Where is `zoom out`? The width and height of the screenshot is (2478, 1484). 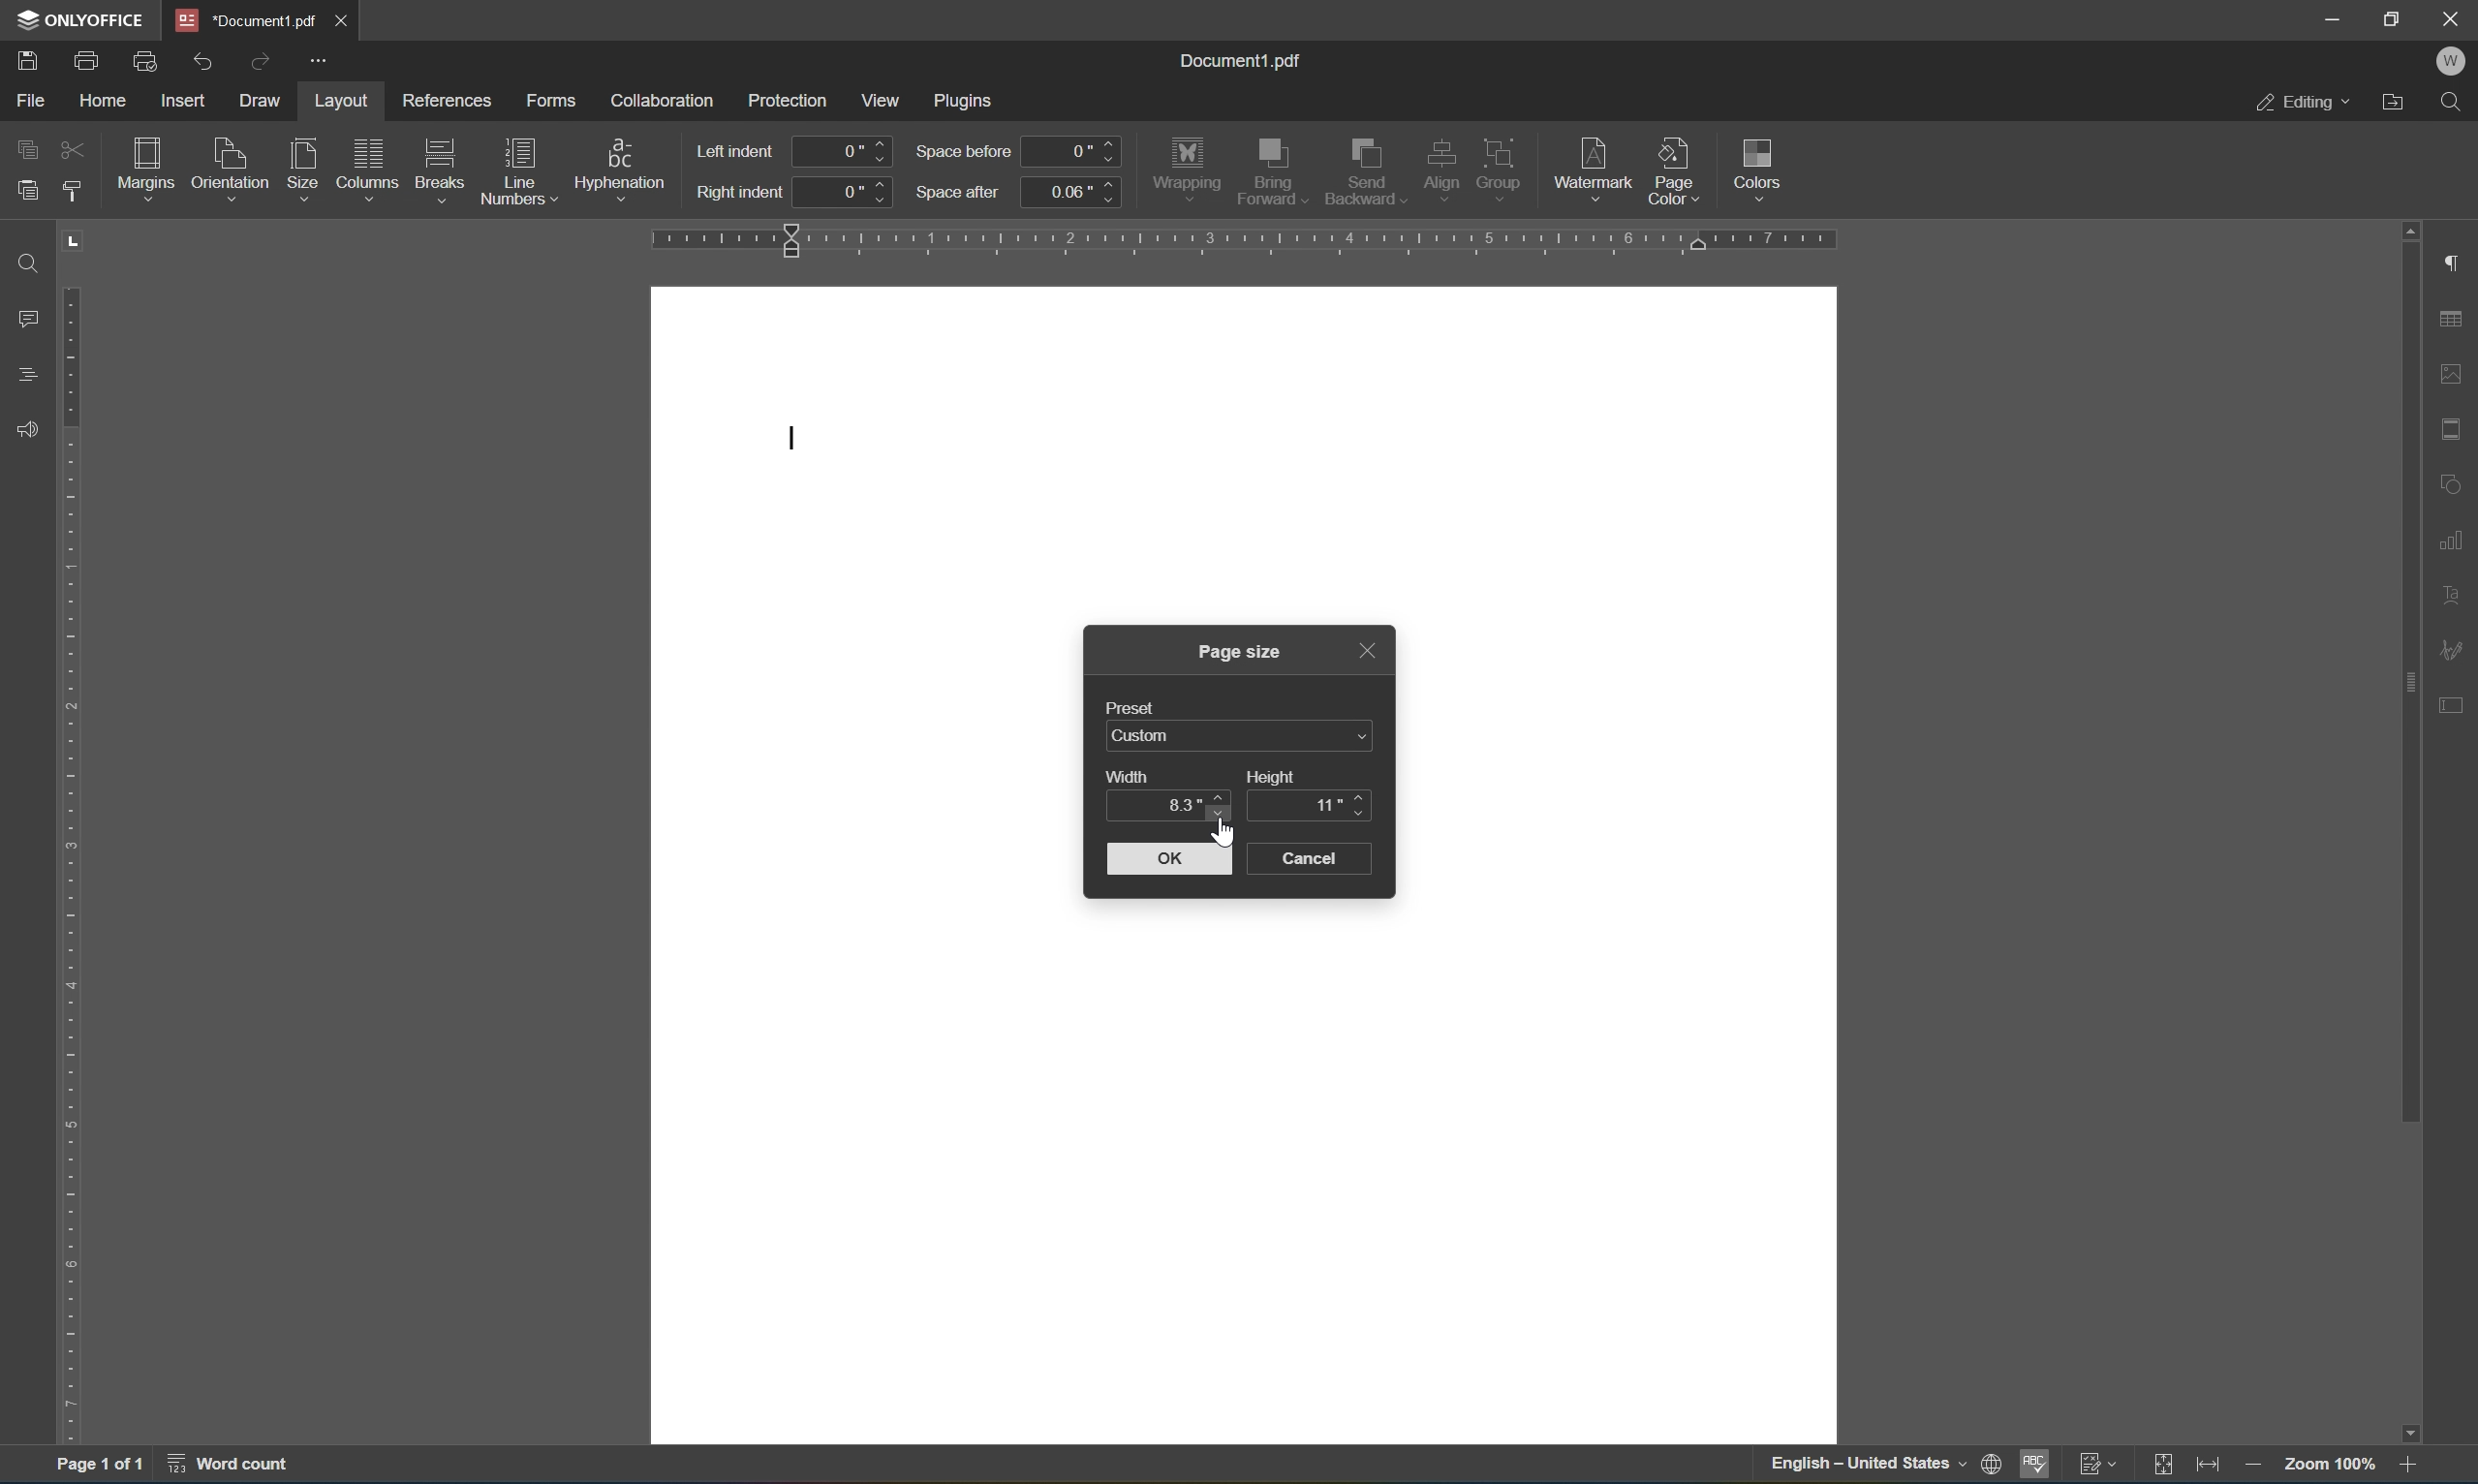 zoom out is located at coordinates (2252, 1466).